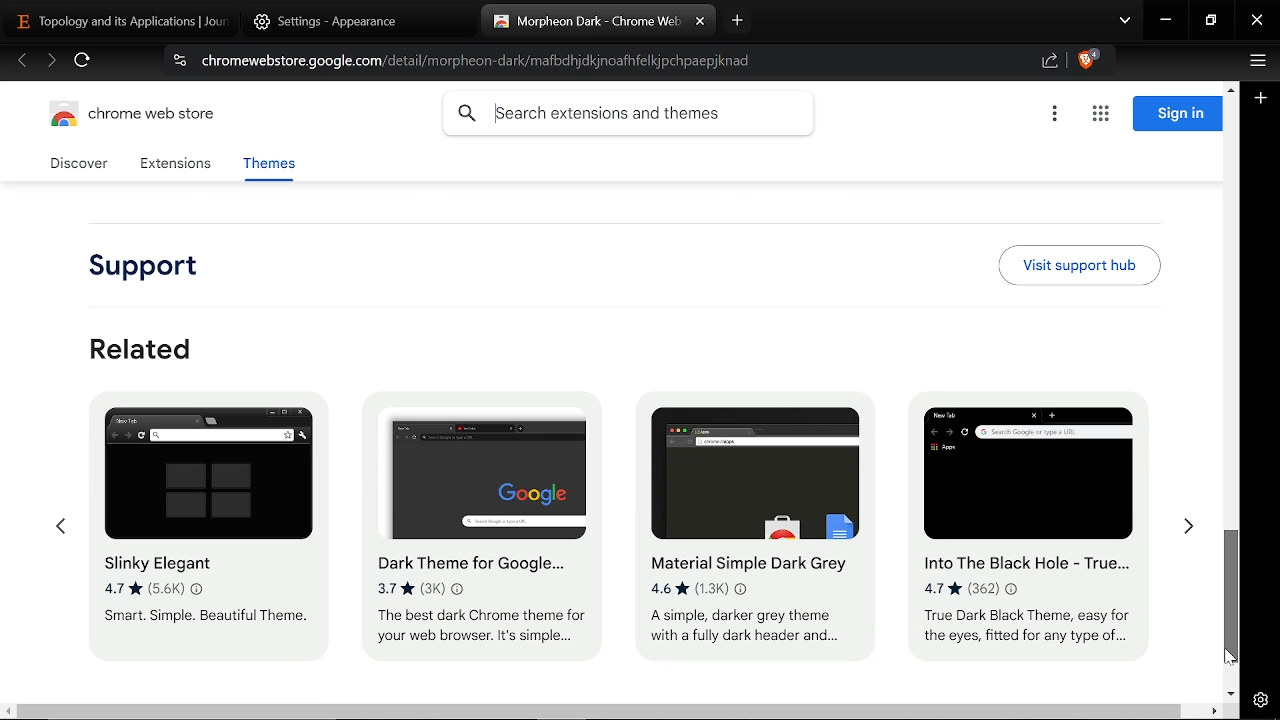 This screenshot has height=720, width=1280. Describe the element at coordinates (482, 61) in the screenshot. I see `Current web address` at that location.